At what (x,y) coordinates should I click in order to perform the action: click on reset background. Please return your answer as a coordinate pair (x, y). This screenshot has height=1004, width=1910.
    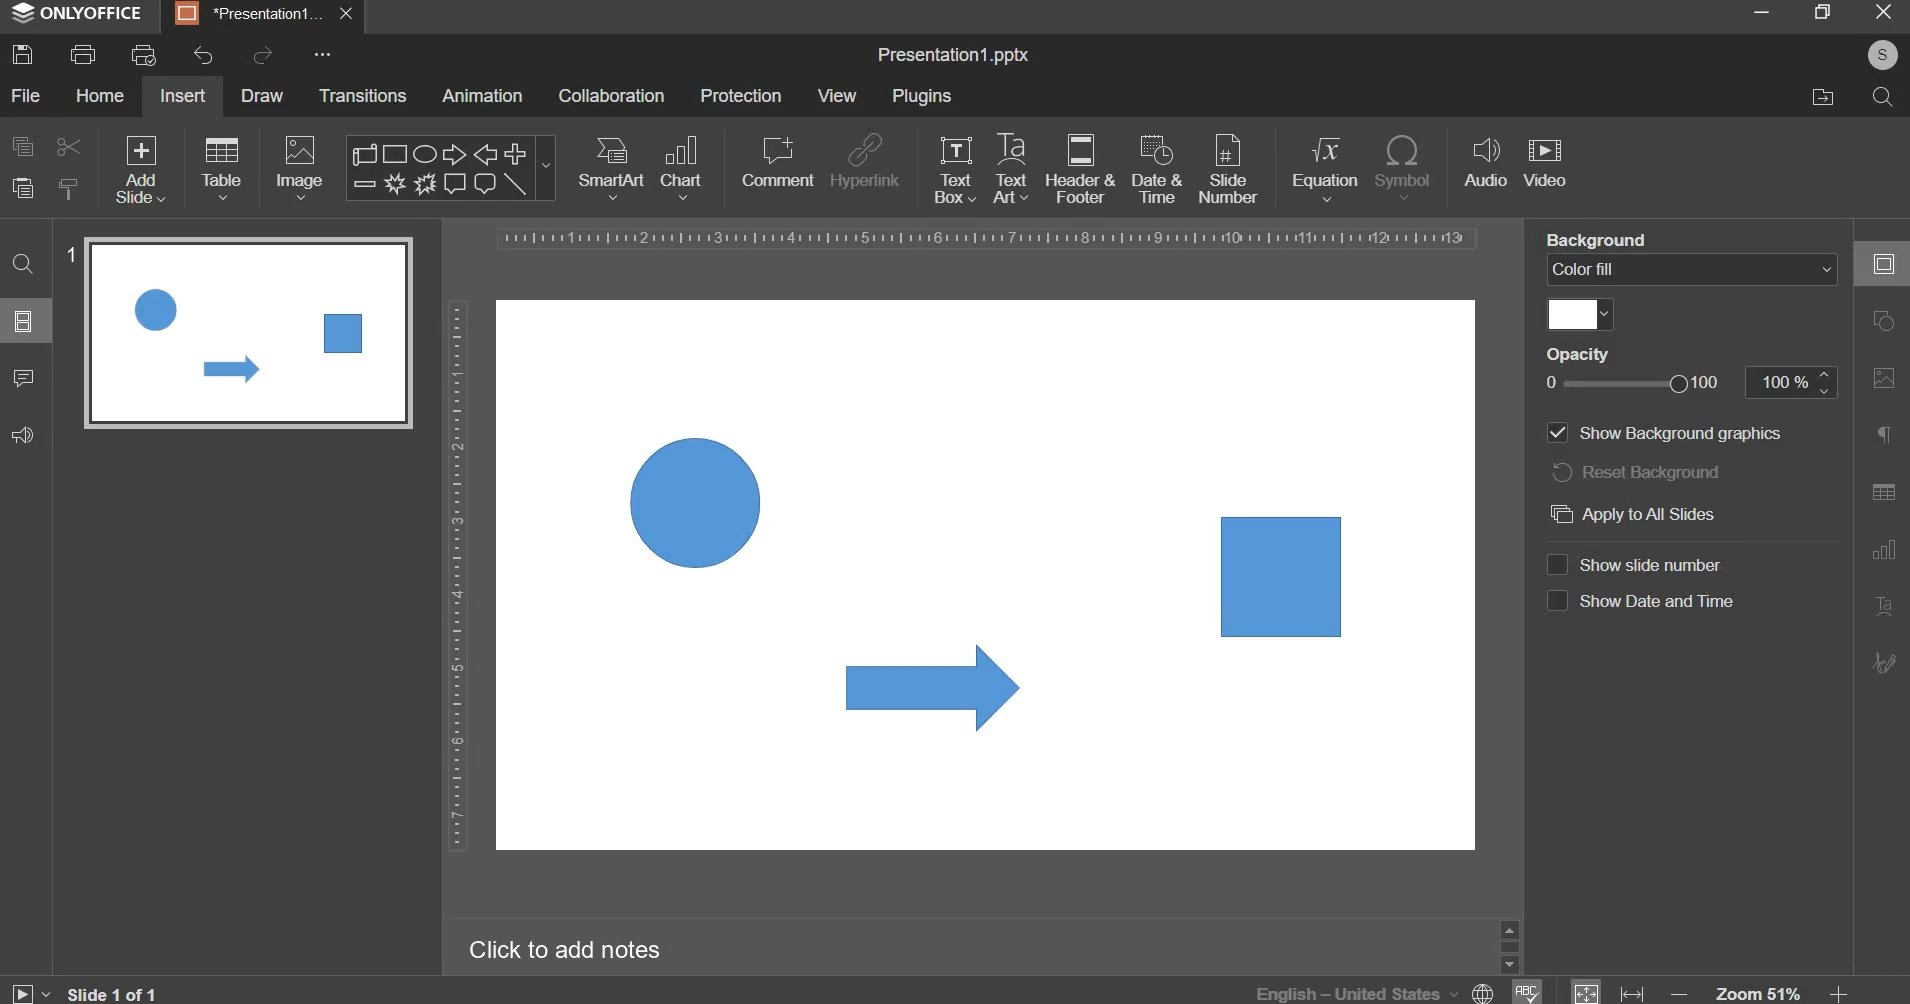
    Looking at the image, I should click on (1637, 471).